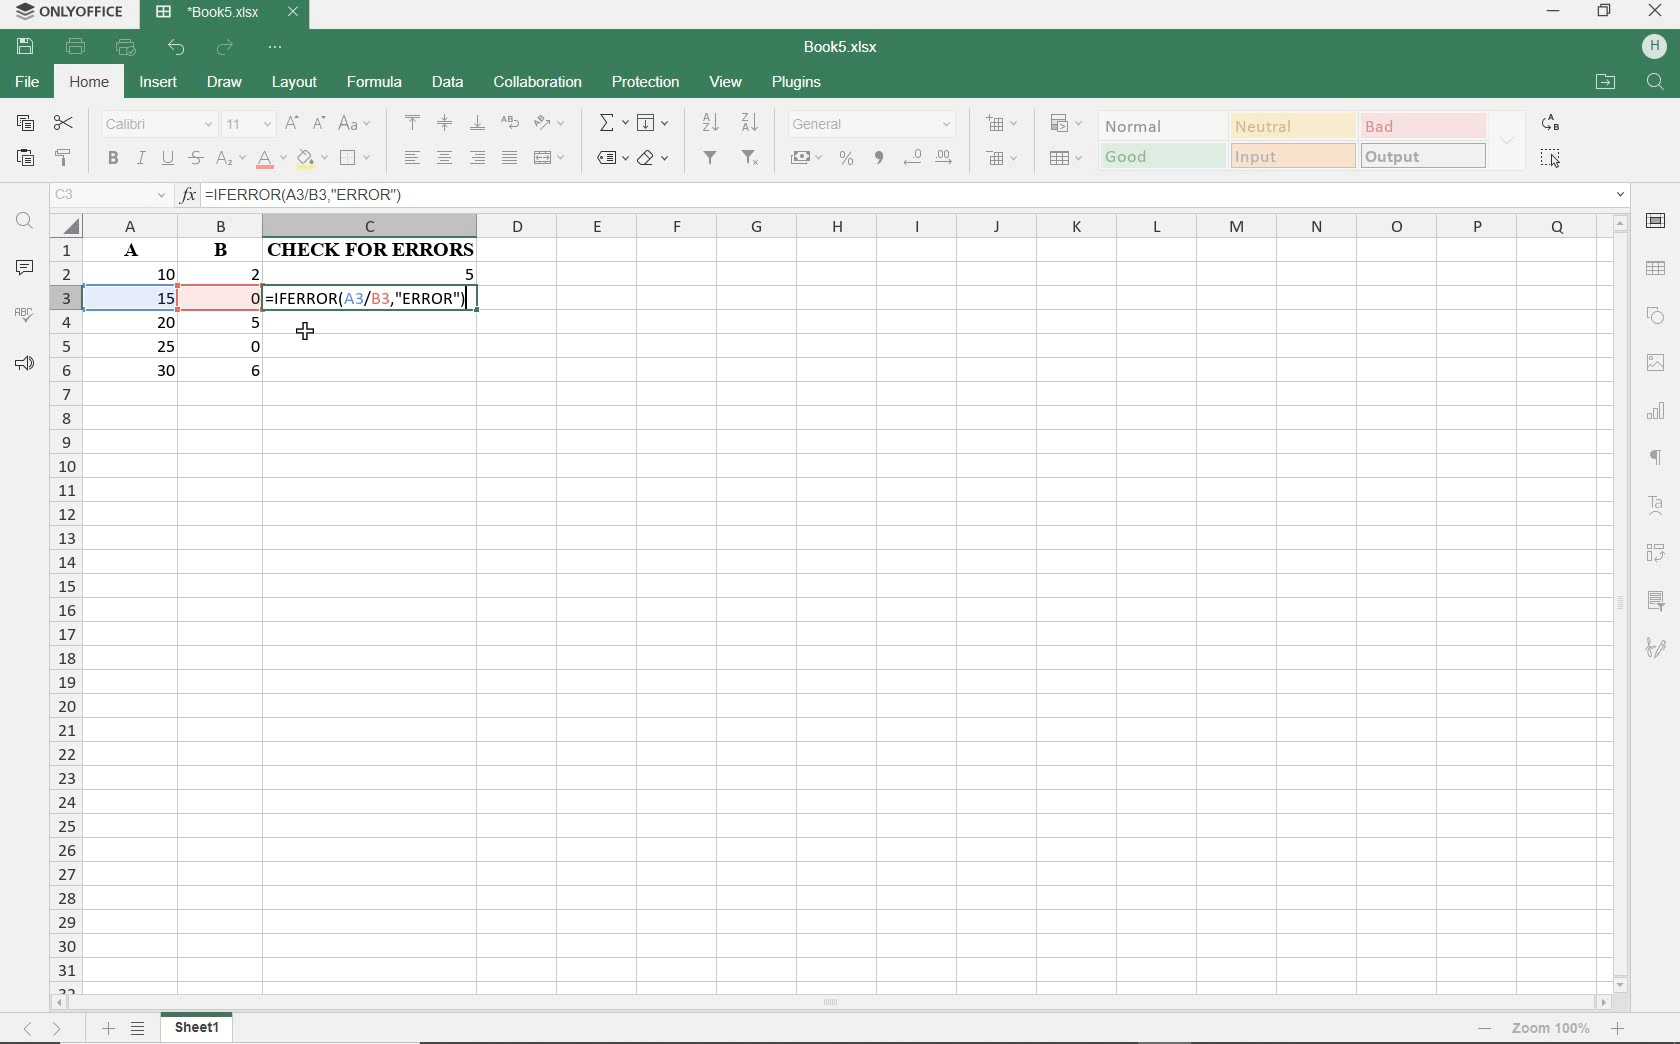  Describe the element at coordinates (848, 159) in the screenshot. I see `PERCENT STYLE` at that location.